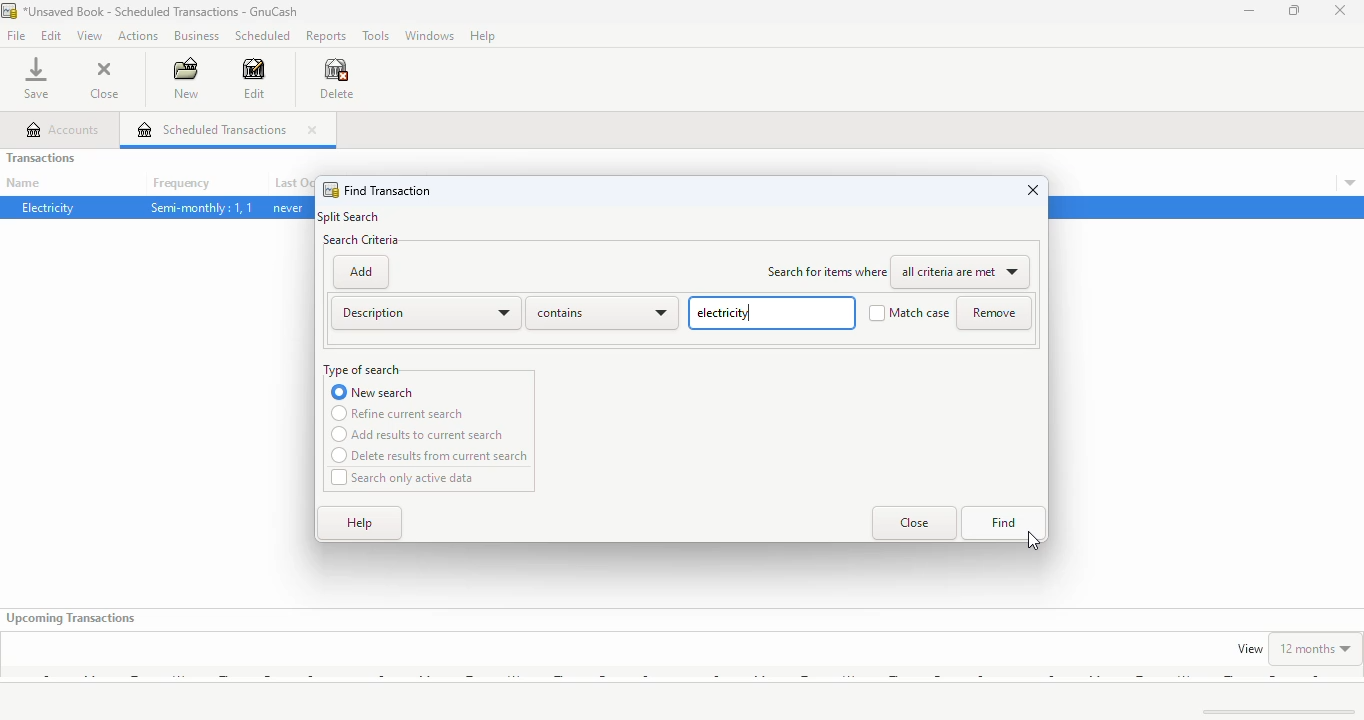 This screenshot has height=720, width=1364. Describe the element at coordinates (377, 36) in the screenshot. I see `tools` at that location.